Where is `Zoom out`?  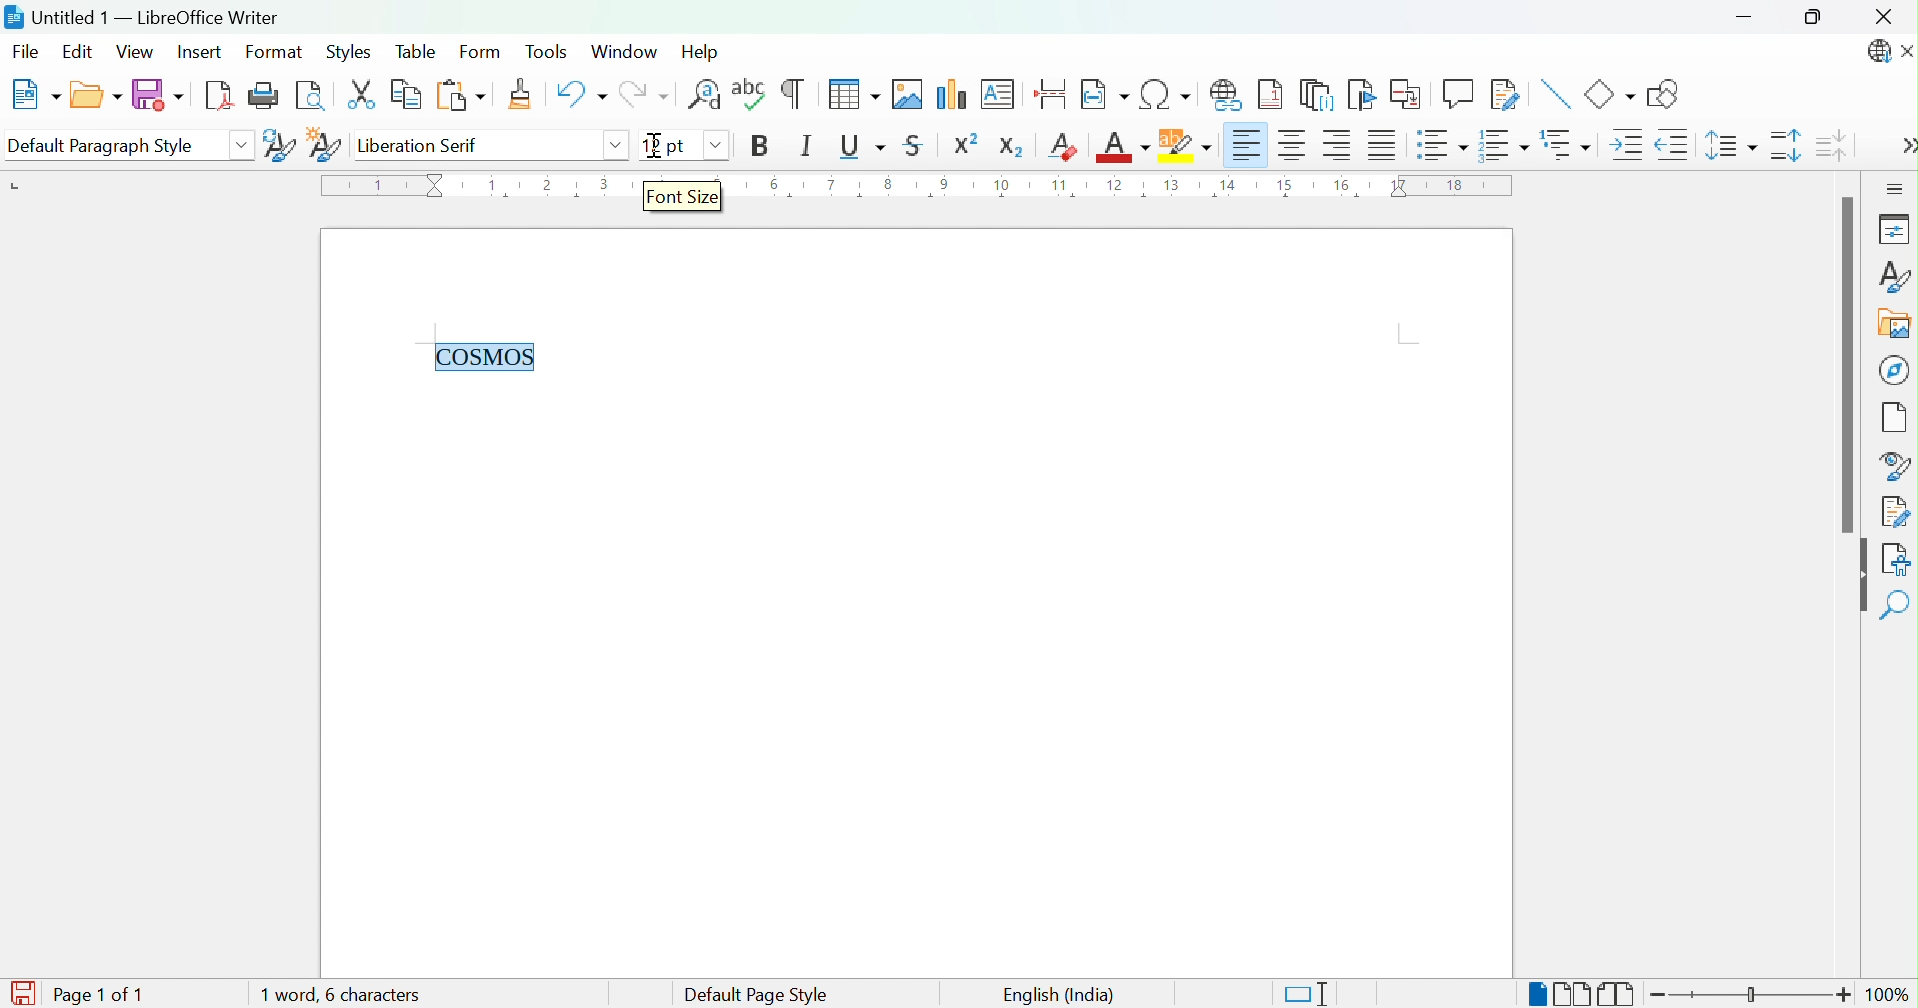
Zoom out is located at coordinates (1665, 998).